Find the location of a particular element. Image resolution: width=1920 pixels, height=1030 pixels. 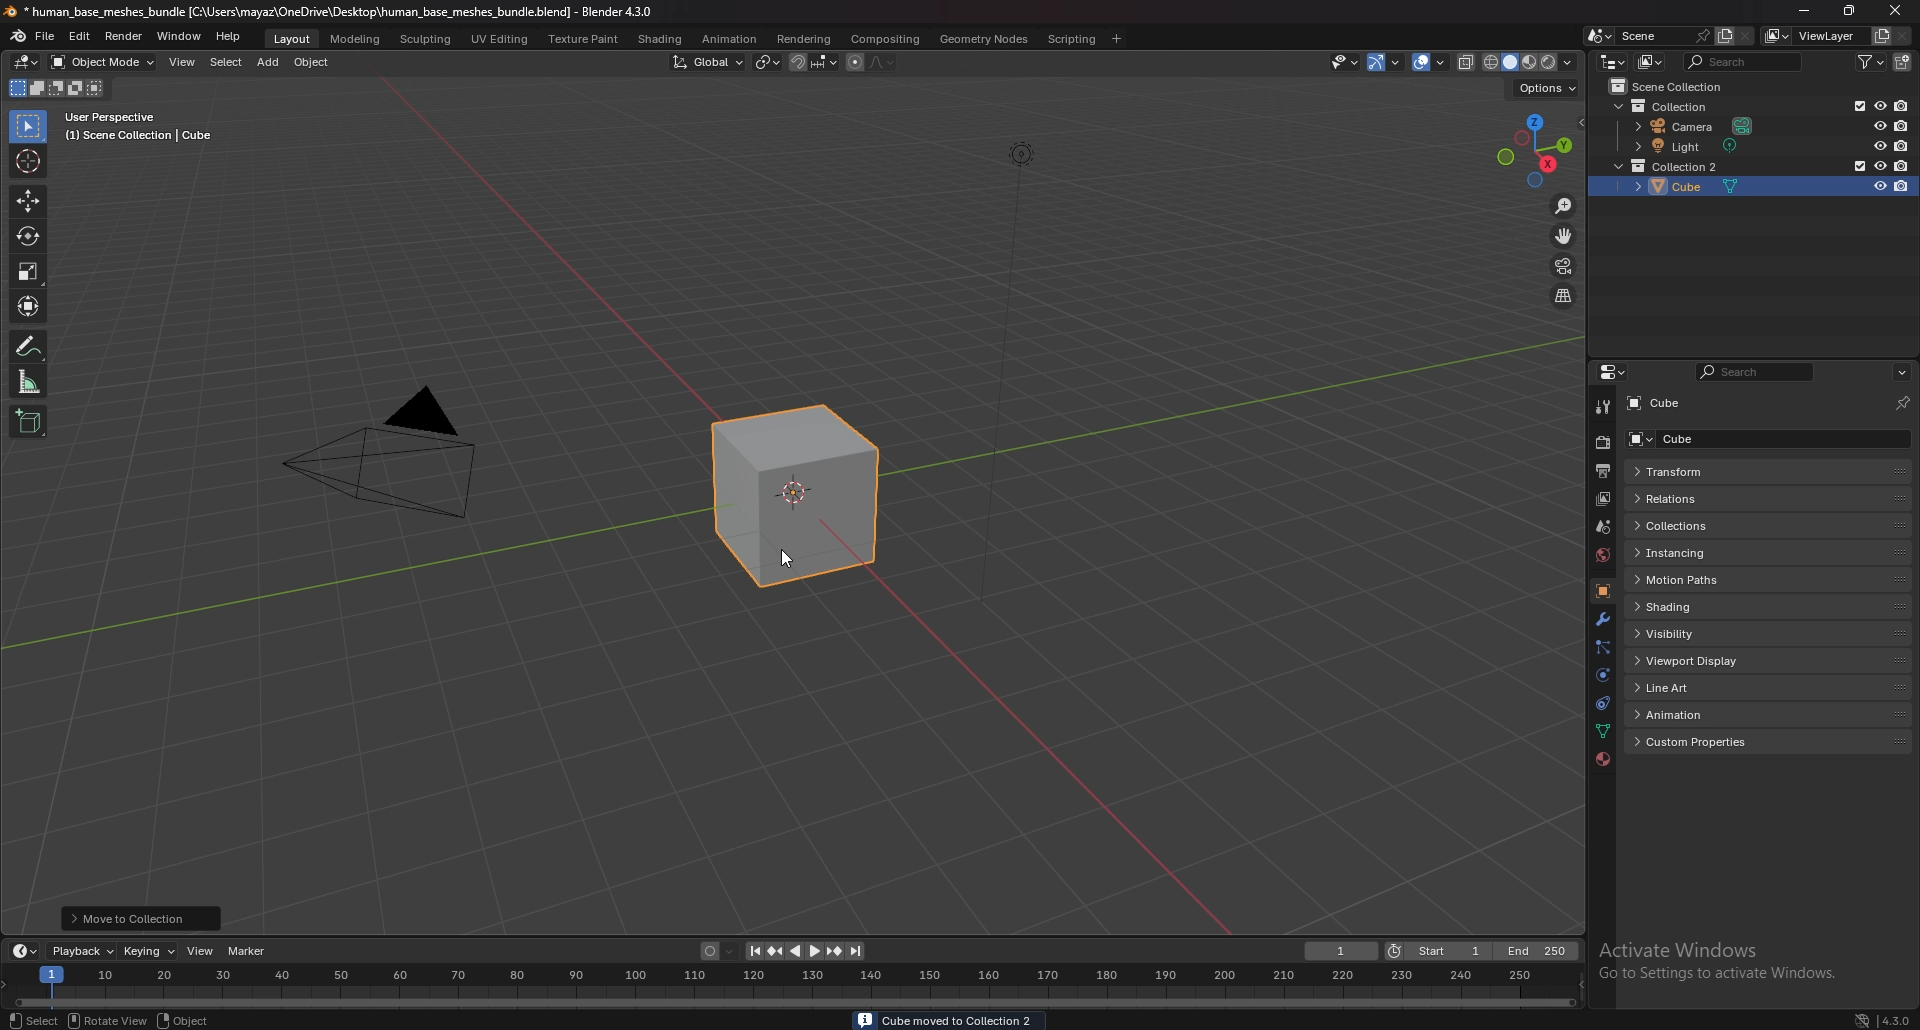

pin scene is located at coordinates (1701, 34).